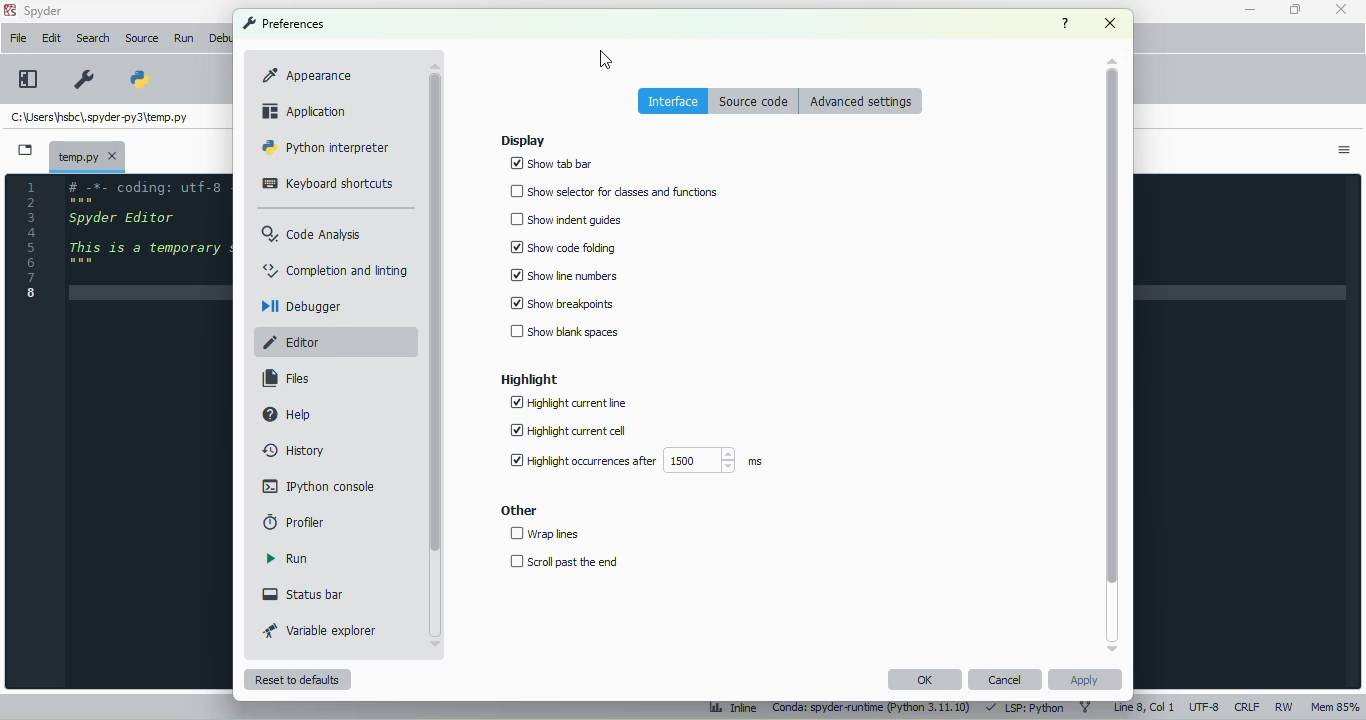  Describe the element at coordinates (302, 307) in the screenshot. I see `debugger` at that location.